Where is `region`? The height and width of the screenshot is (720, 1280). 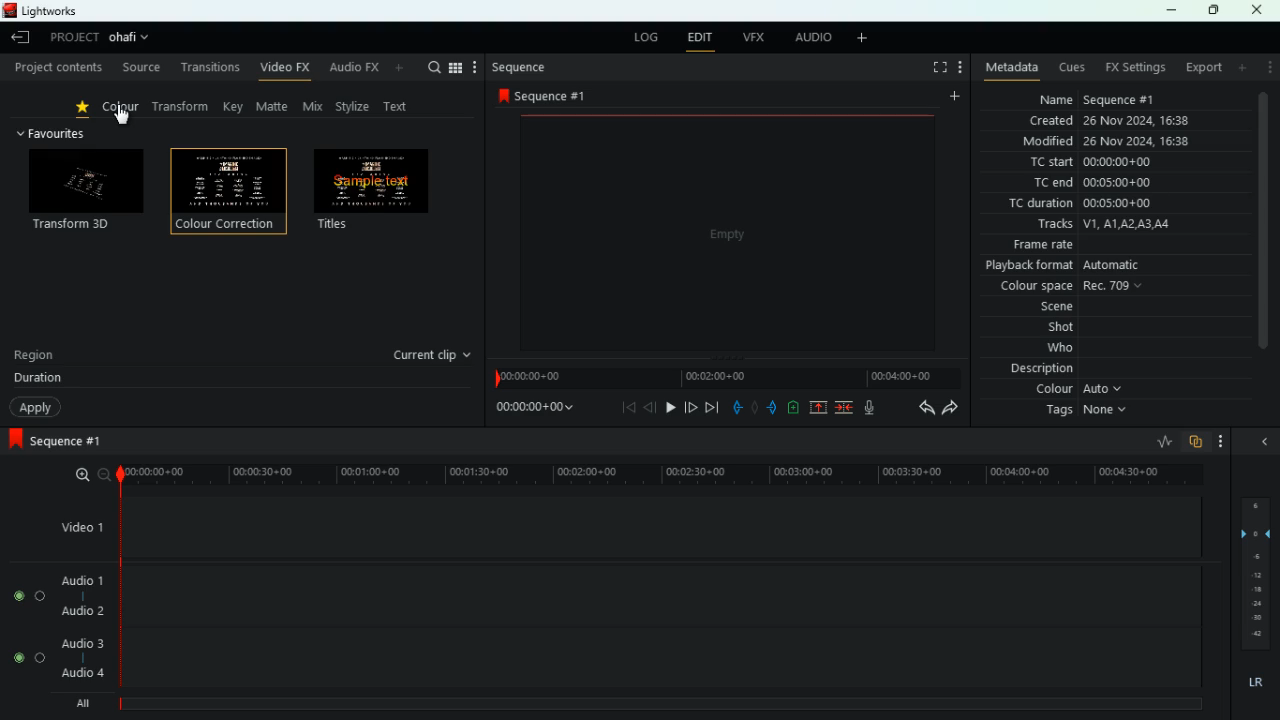 region is located at coordinates (36, 358).